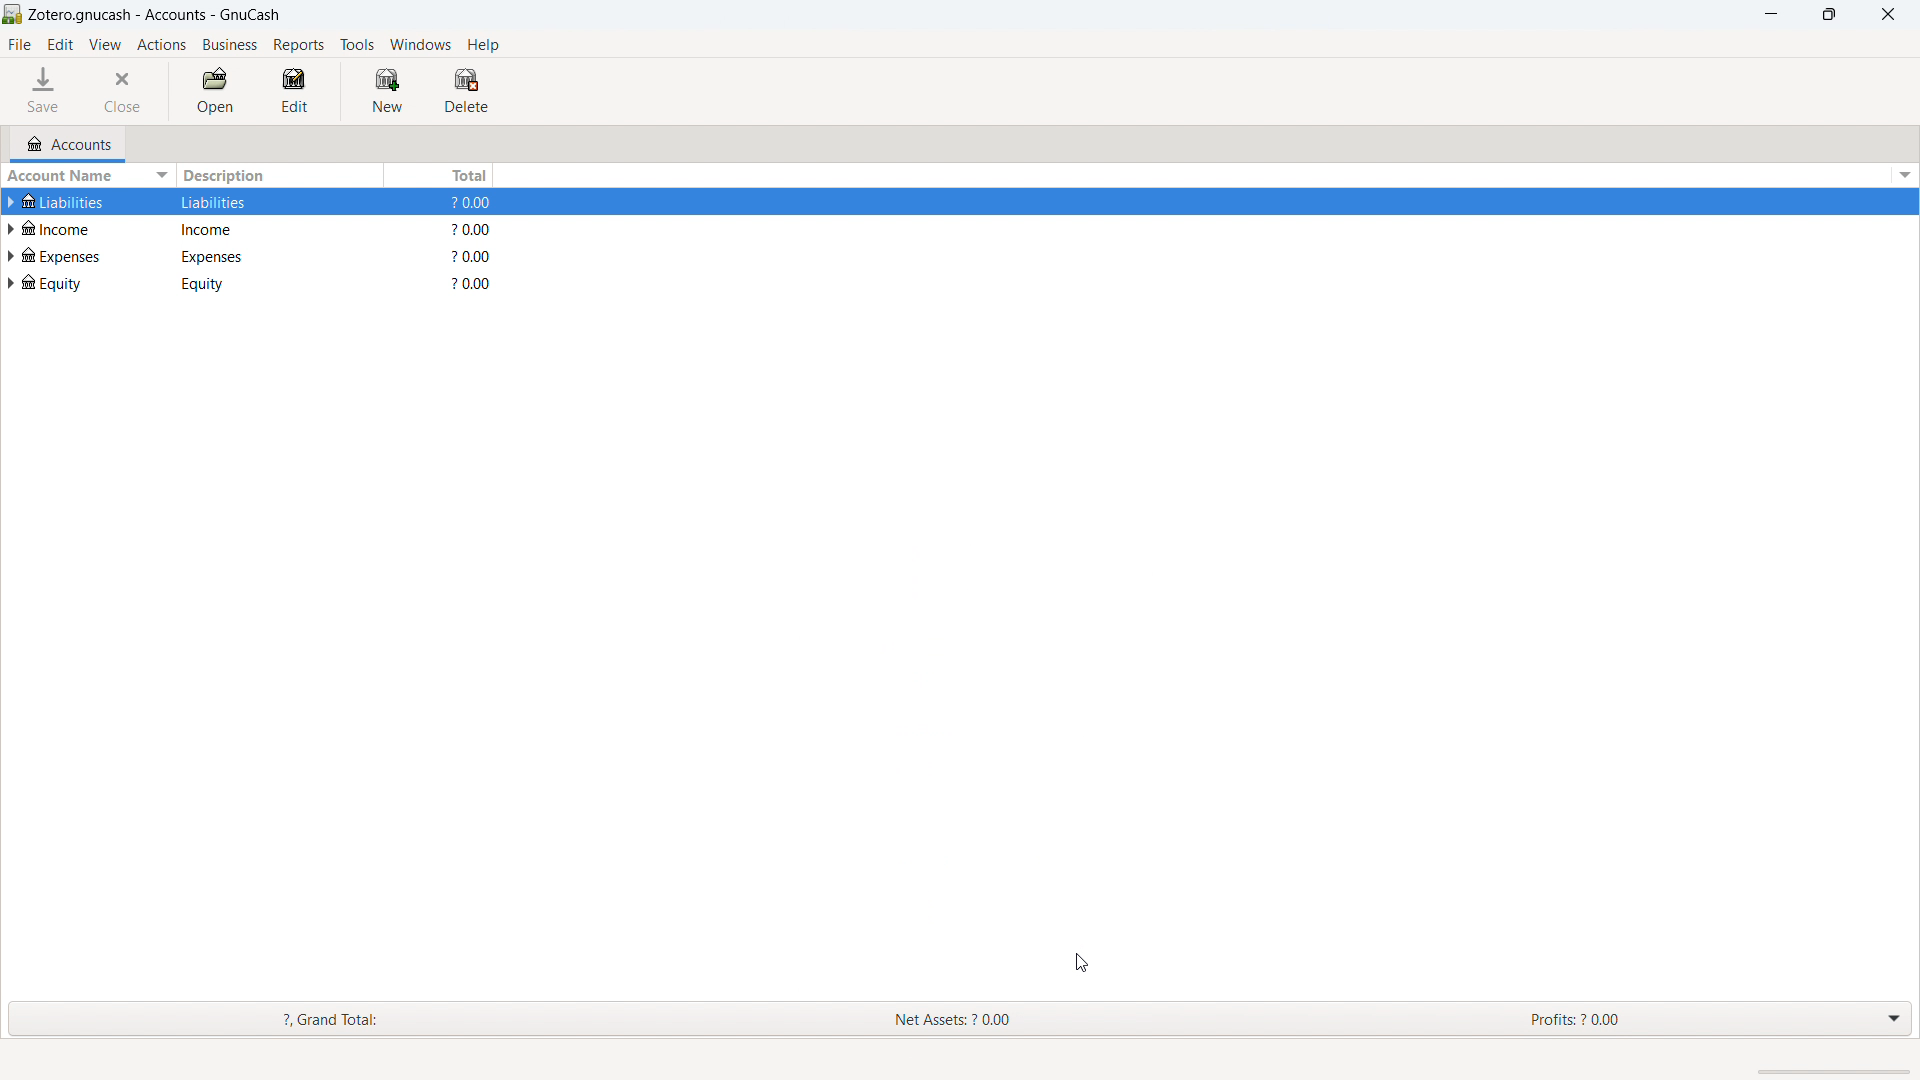 The height and width of the screenshot is (1080, 1920). I want to click on view, so click(105, 45).